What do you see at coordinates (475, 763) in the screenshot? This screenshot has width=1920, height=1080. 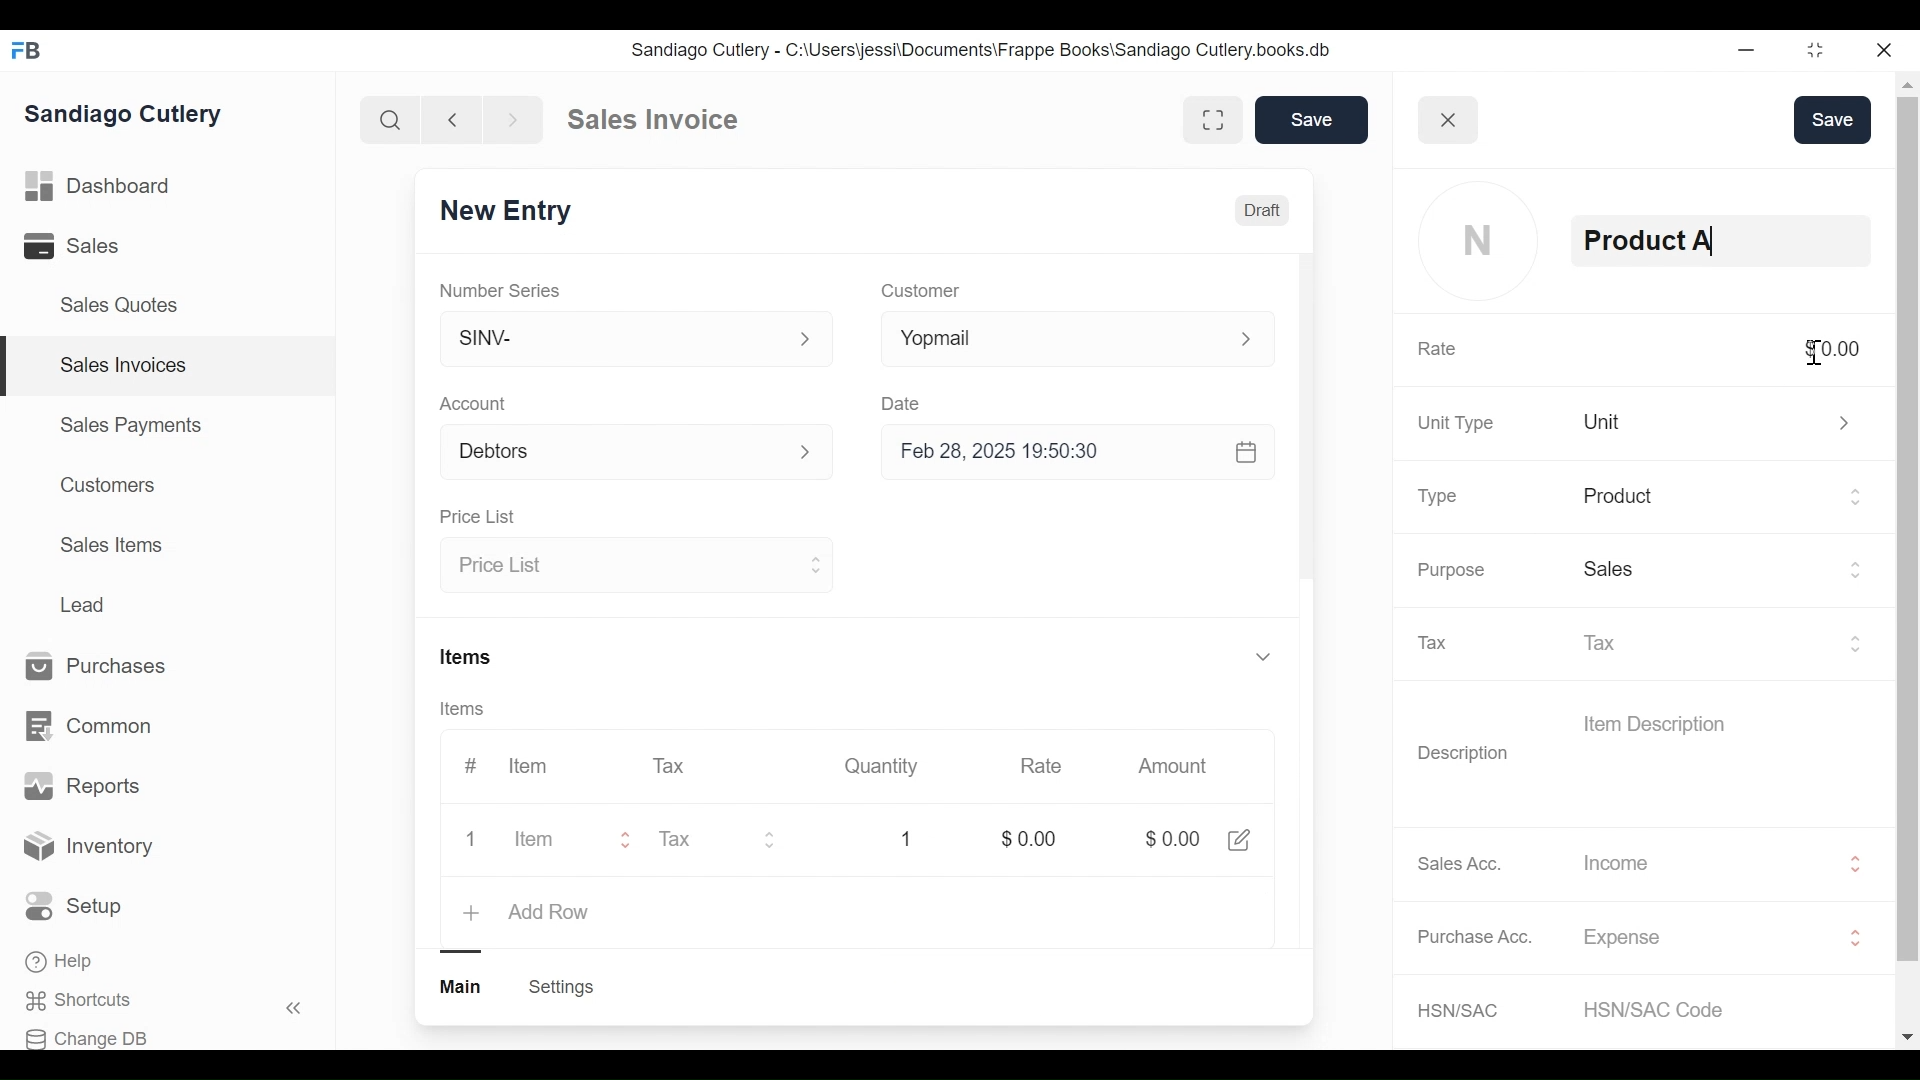 I see `#` at bounding box center [475, 763].